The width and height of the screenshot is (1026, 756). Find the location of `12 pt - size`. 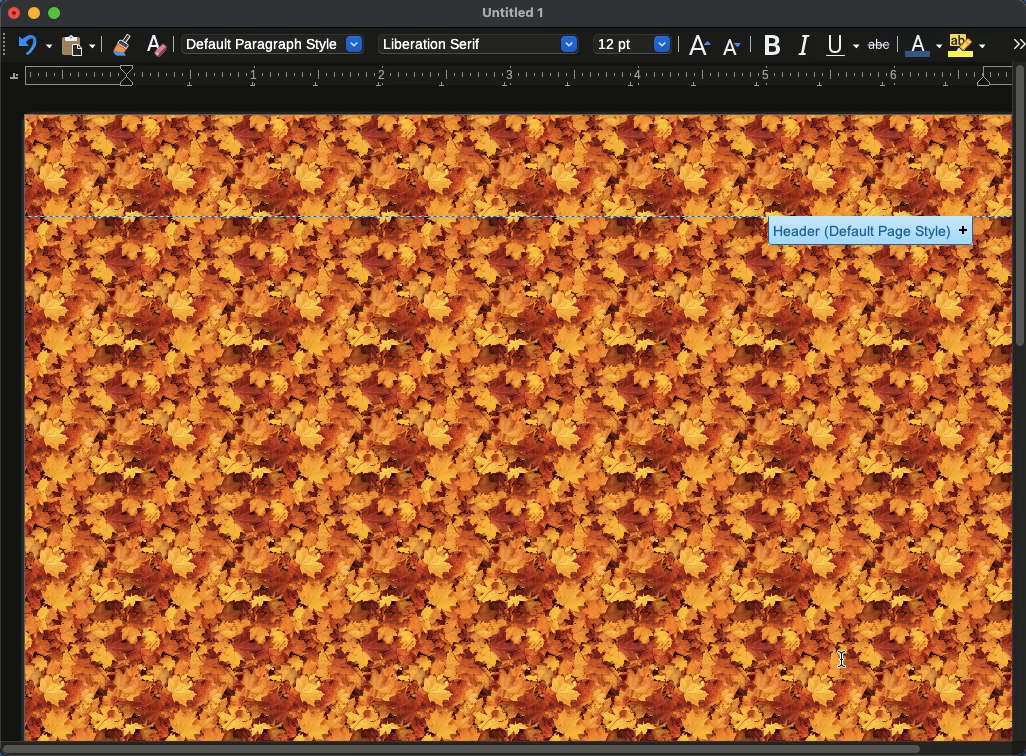

12 pt - size is located at coordinates (633, 43).